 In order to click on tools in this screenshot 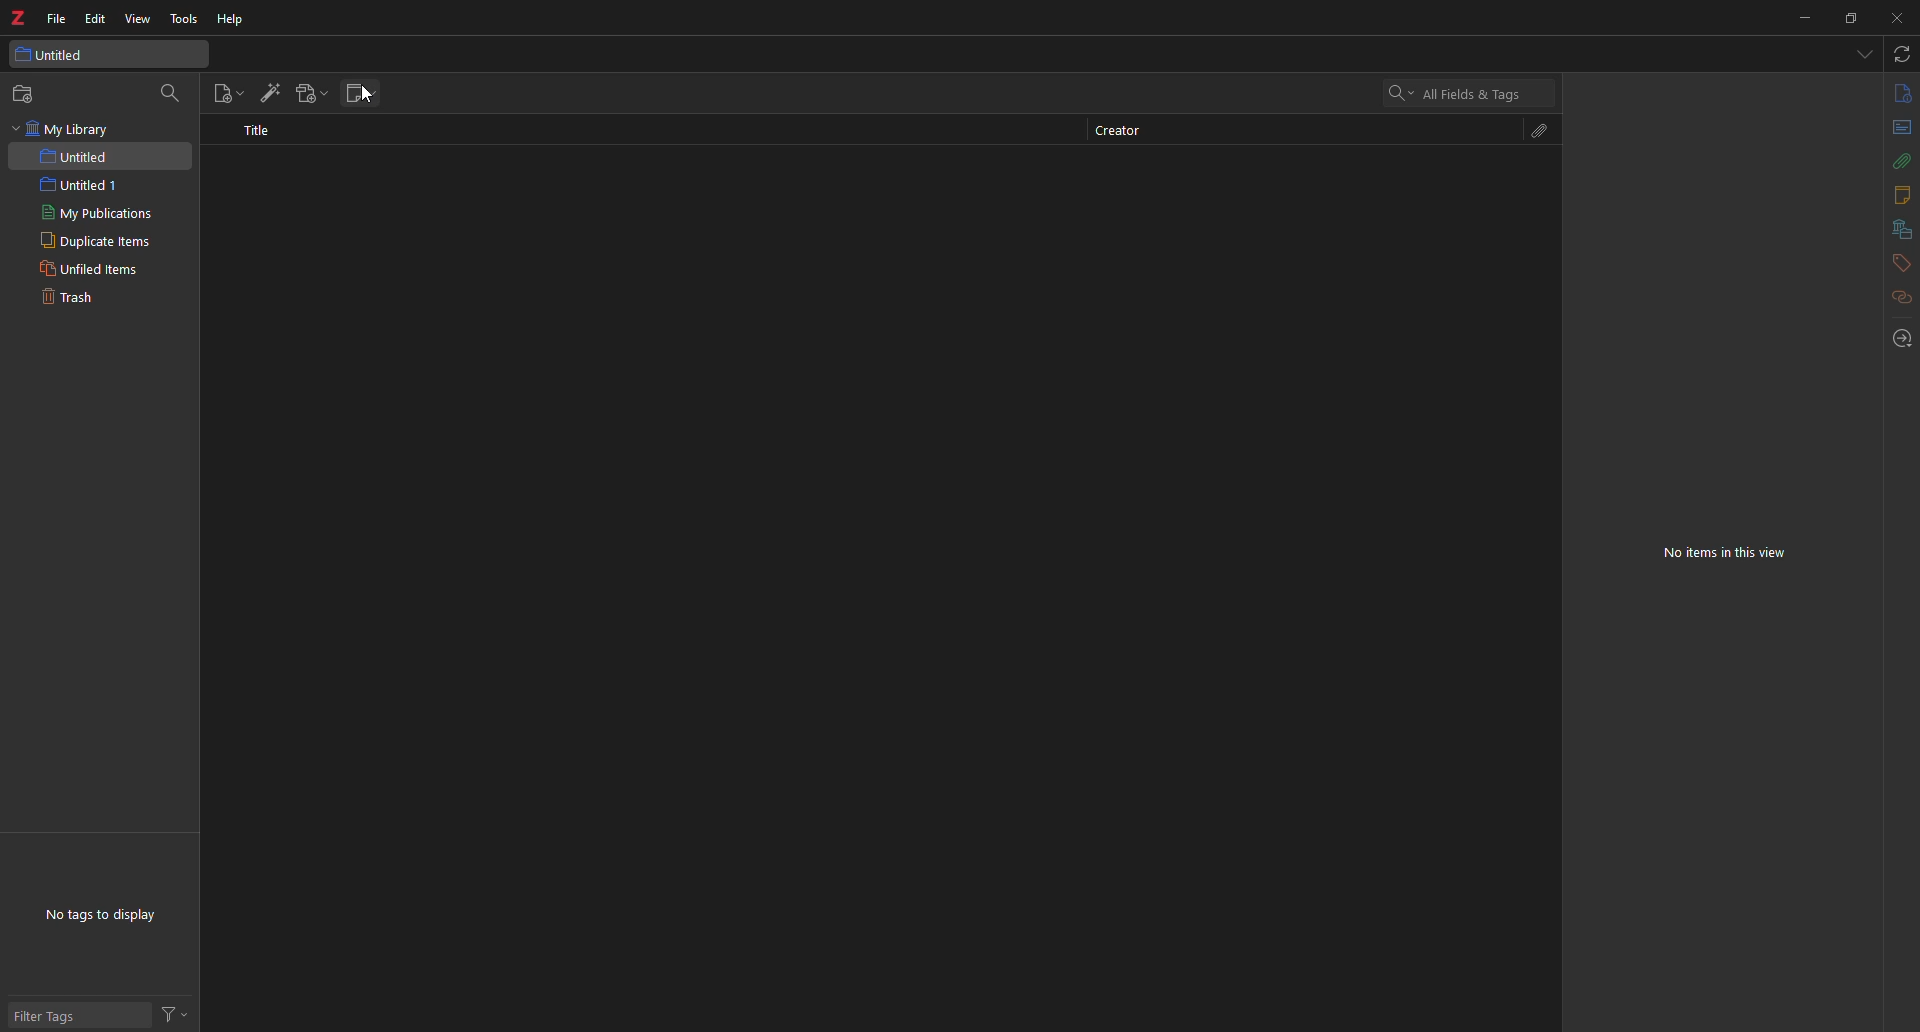, I will do `click(184, 19)`.